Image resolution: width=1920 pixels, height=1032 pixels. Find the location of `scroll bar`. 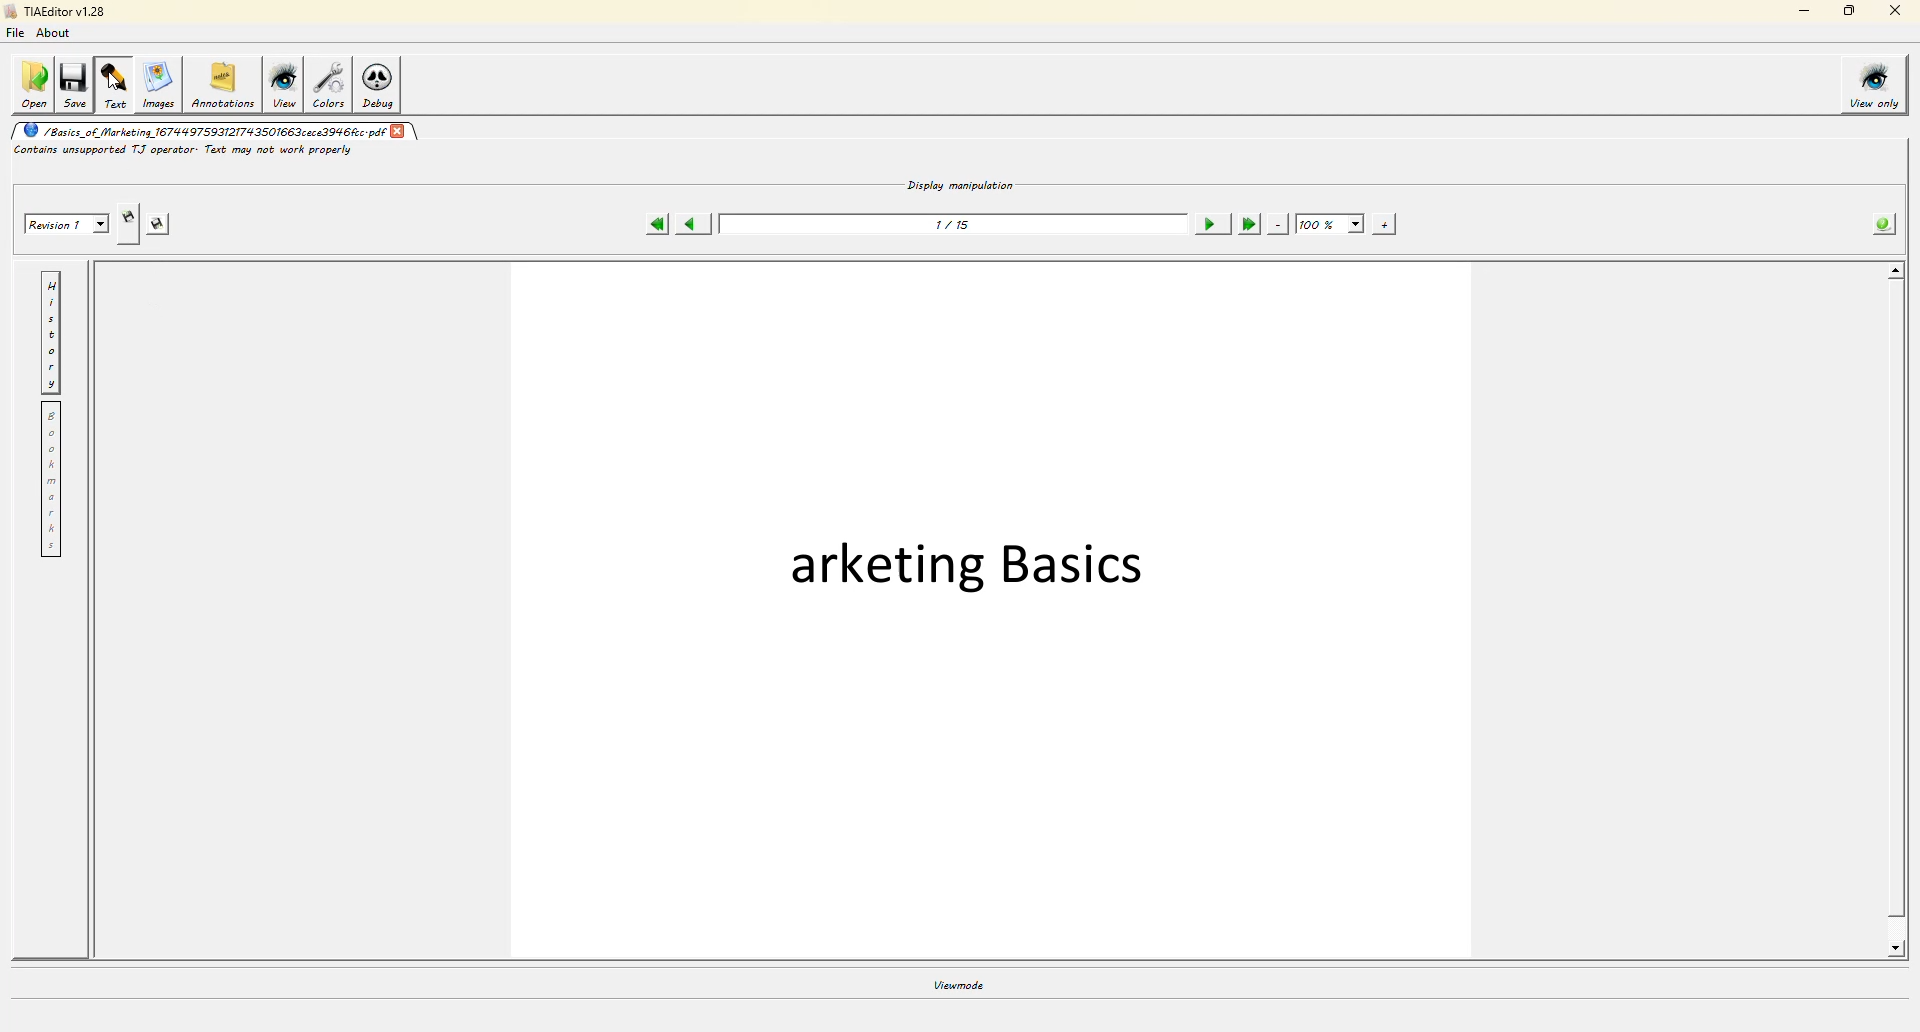

scroll bar is located at coordinates (1894, 613).